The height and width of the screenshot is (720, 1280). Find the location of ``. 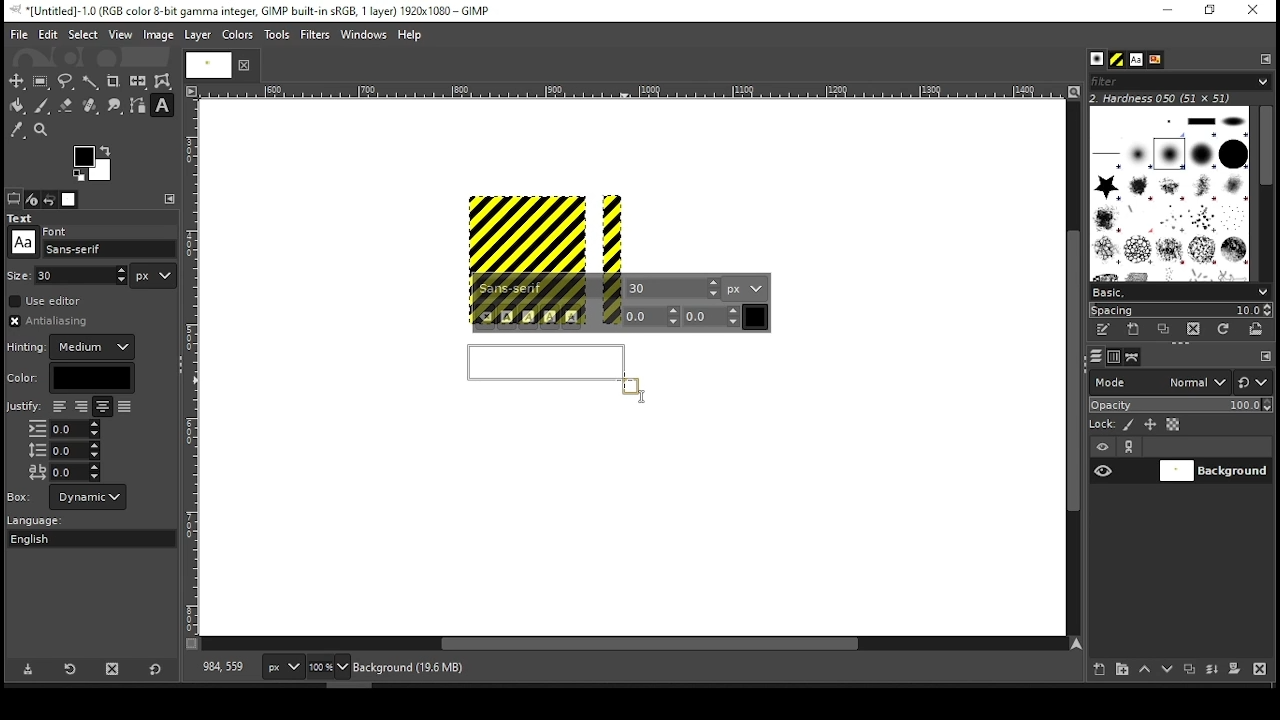

 is located at coordinates (193, 367).